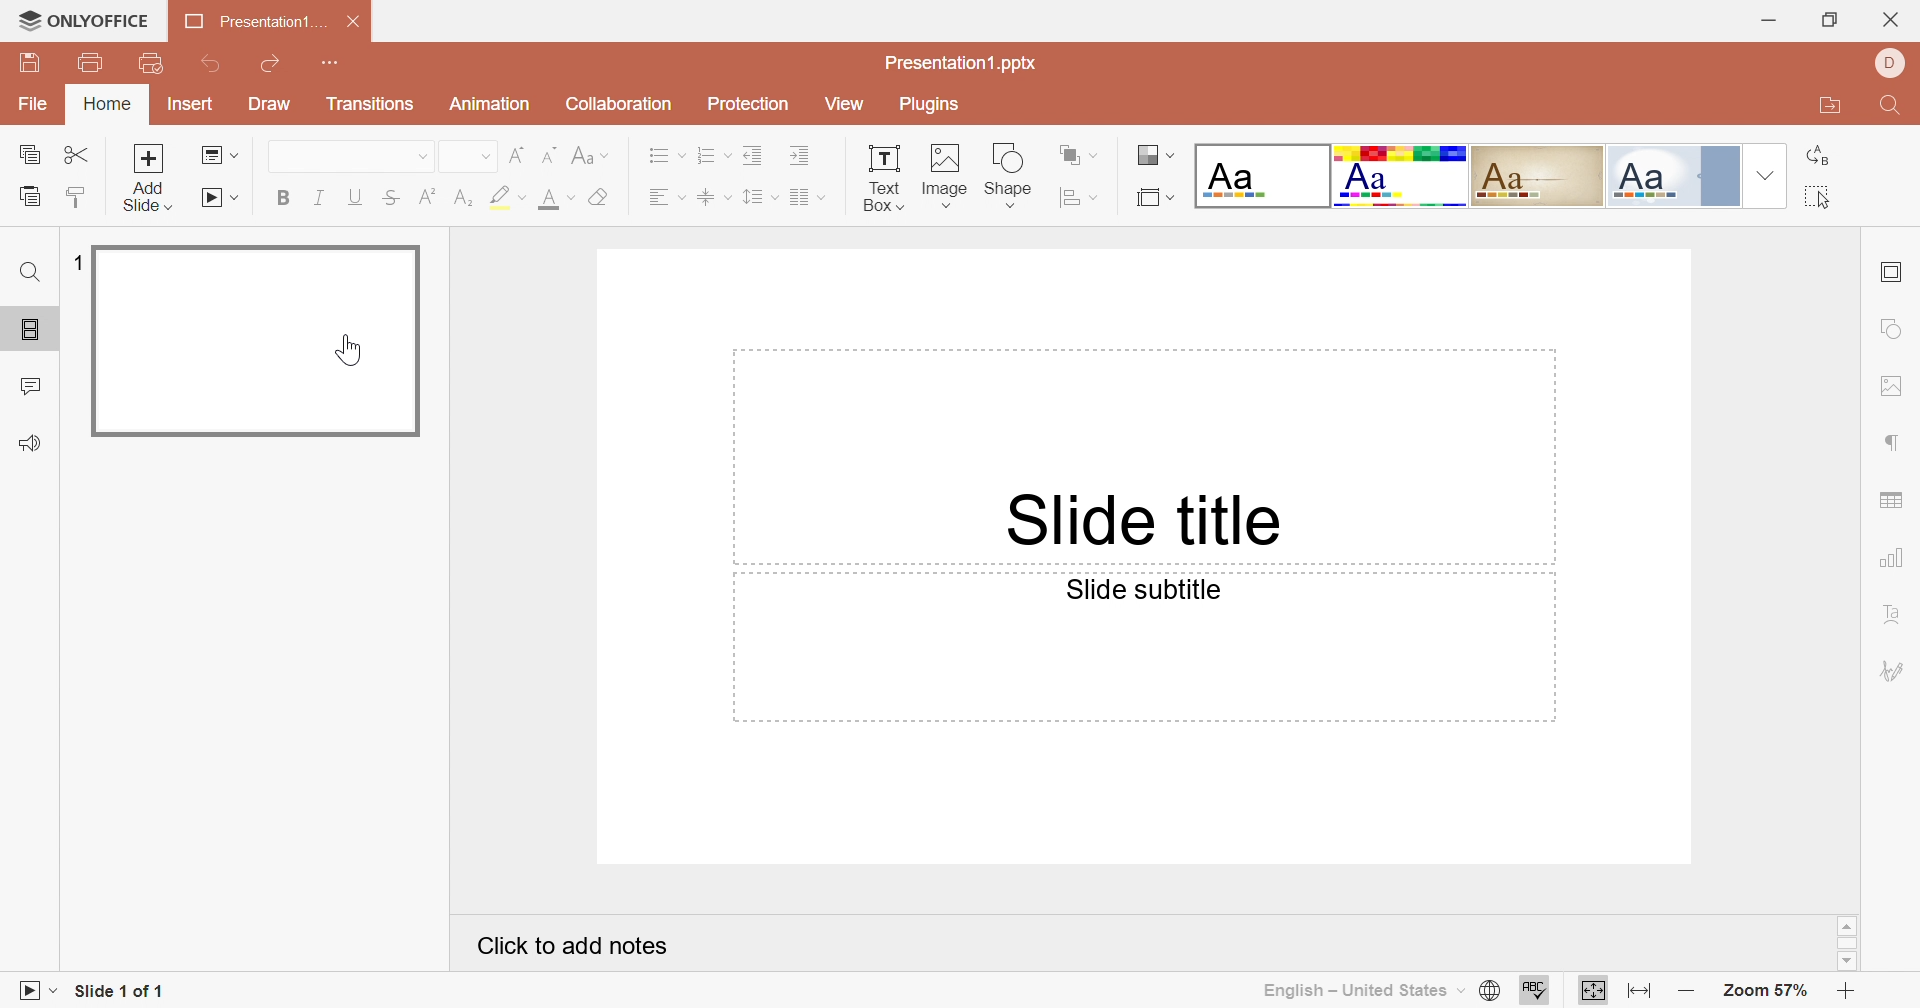 Image resolution: width=1920 pixels, height=1008 pixels. What do you see at coordinates (1008, 175) in the screenshot?
I see `Shape` at bounding box center [1008, 175].